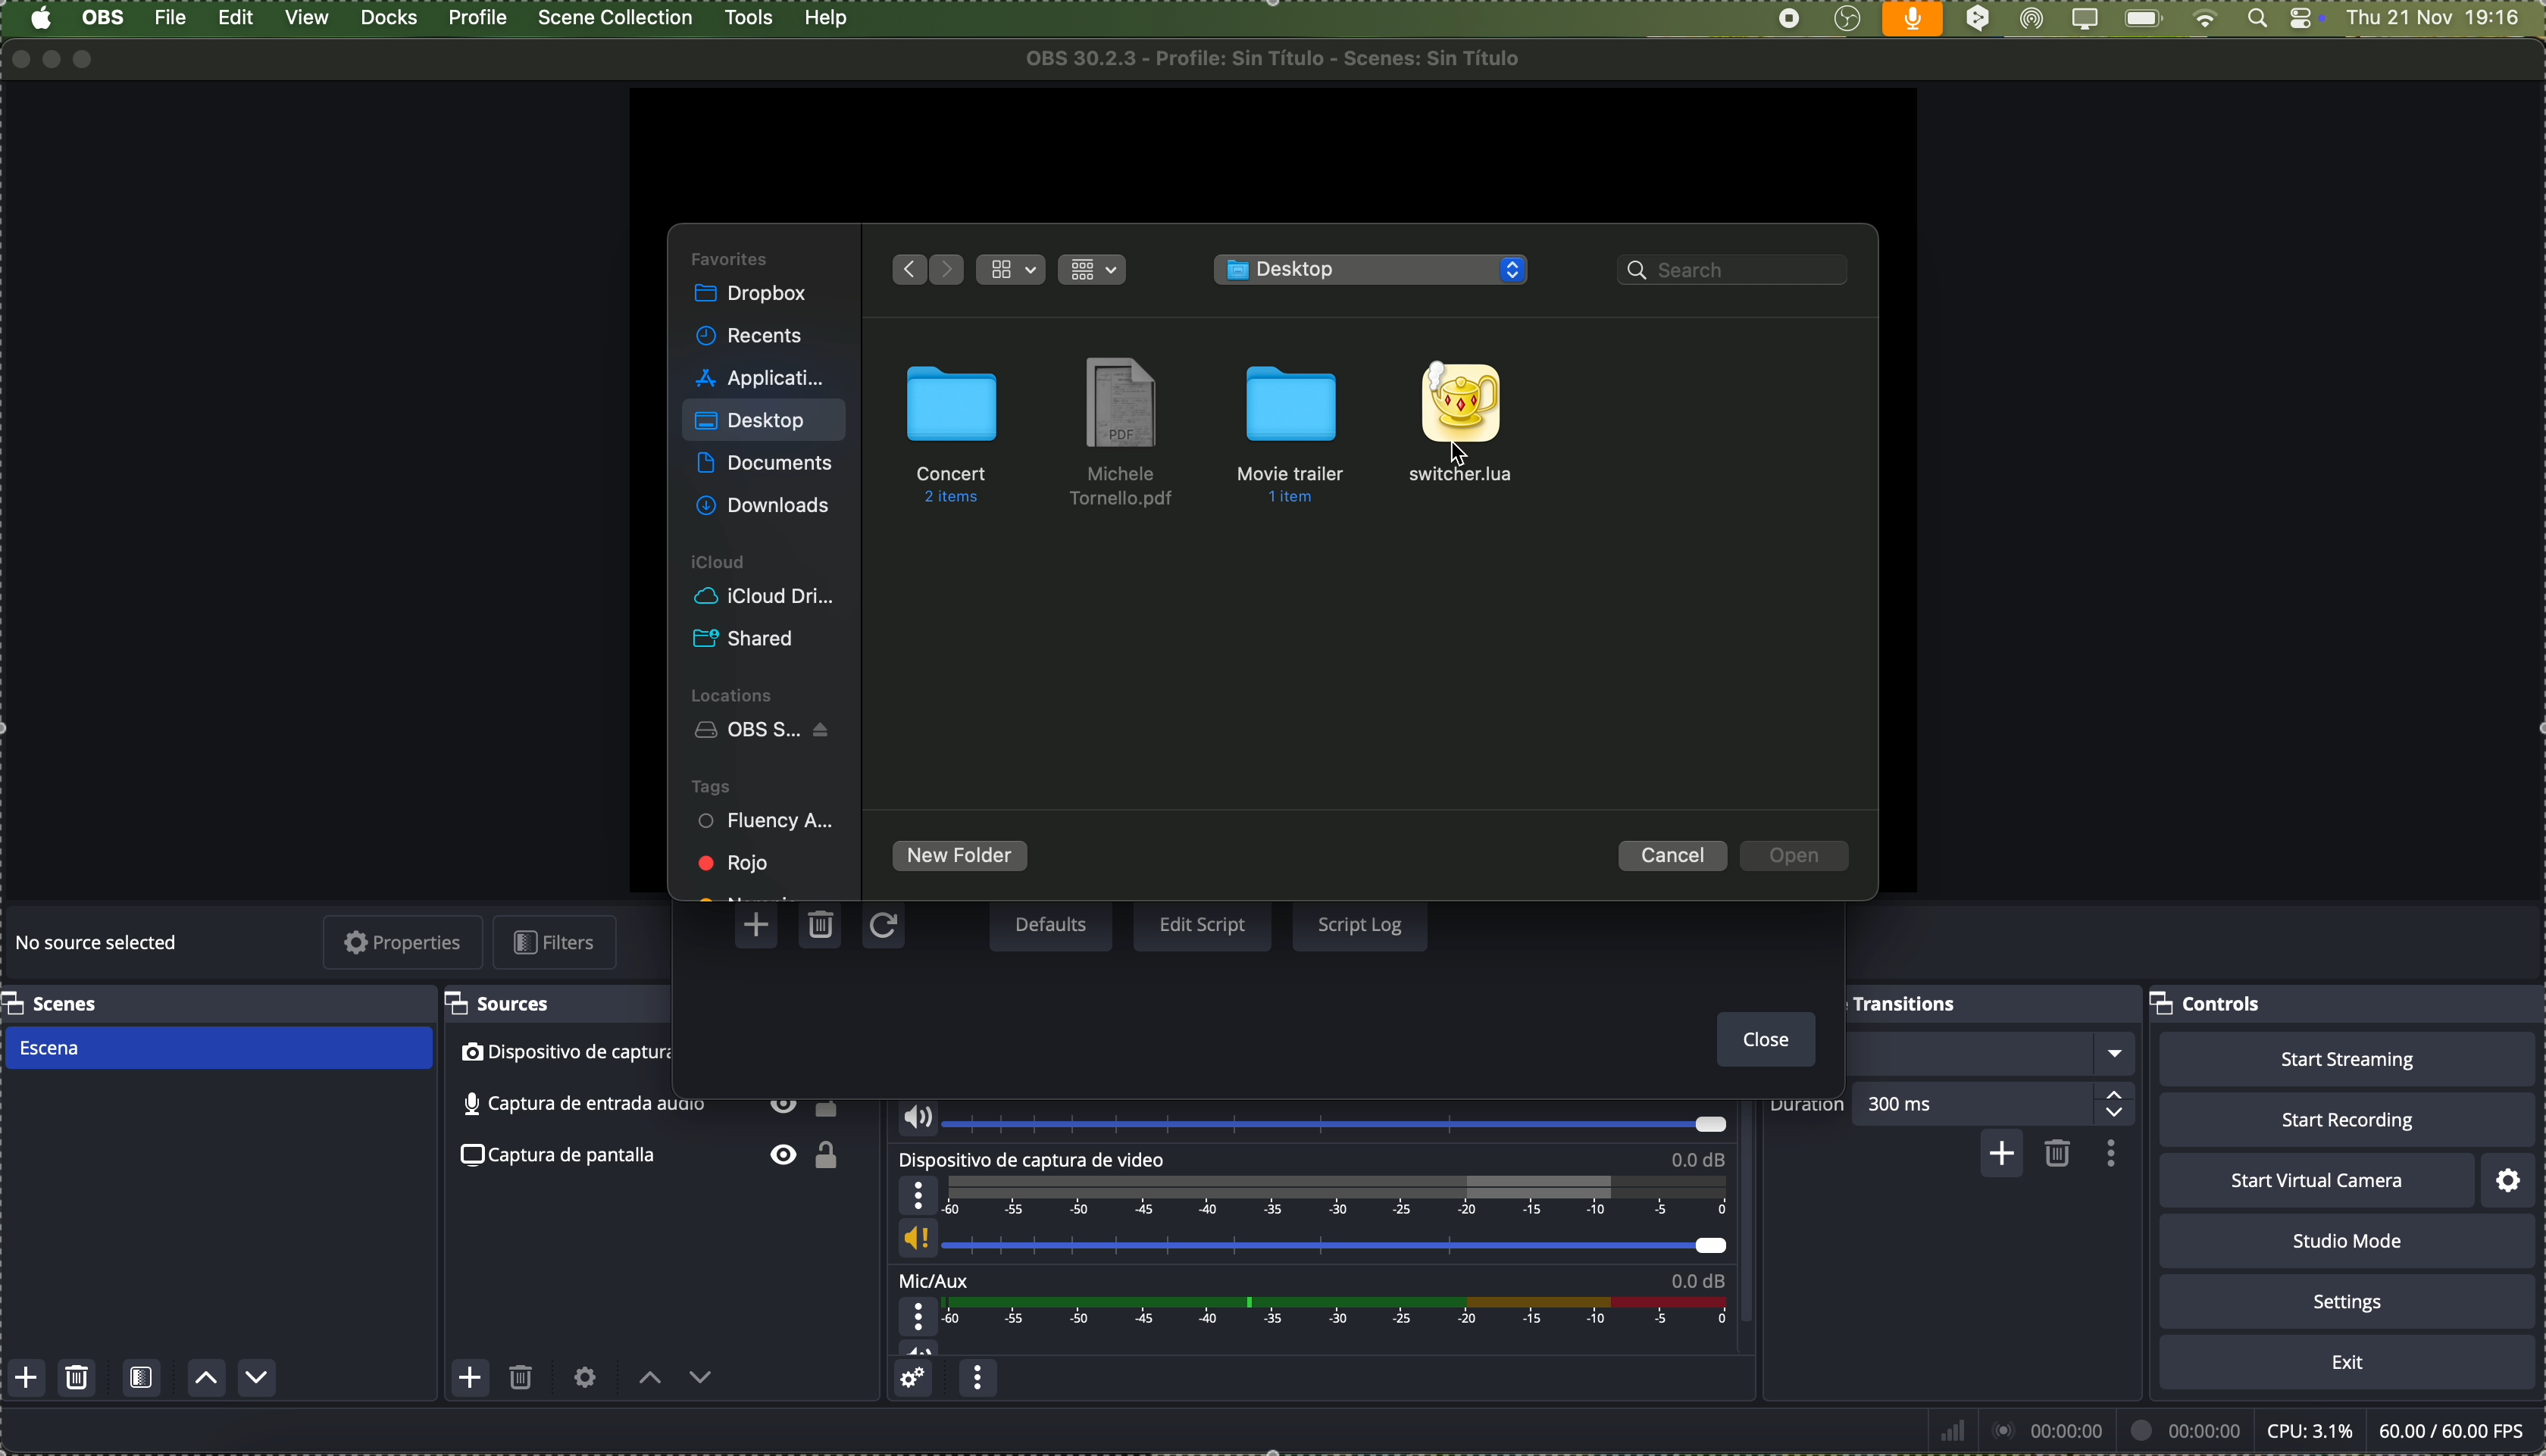 Image resolution: width=2546 pixels, height=1456 pixels. Describe the element at coordinates (953, 433) in the screenshot. I see `concert folder` at that location.